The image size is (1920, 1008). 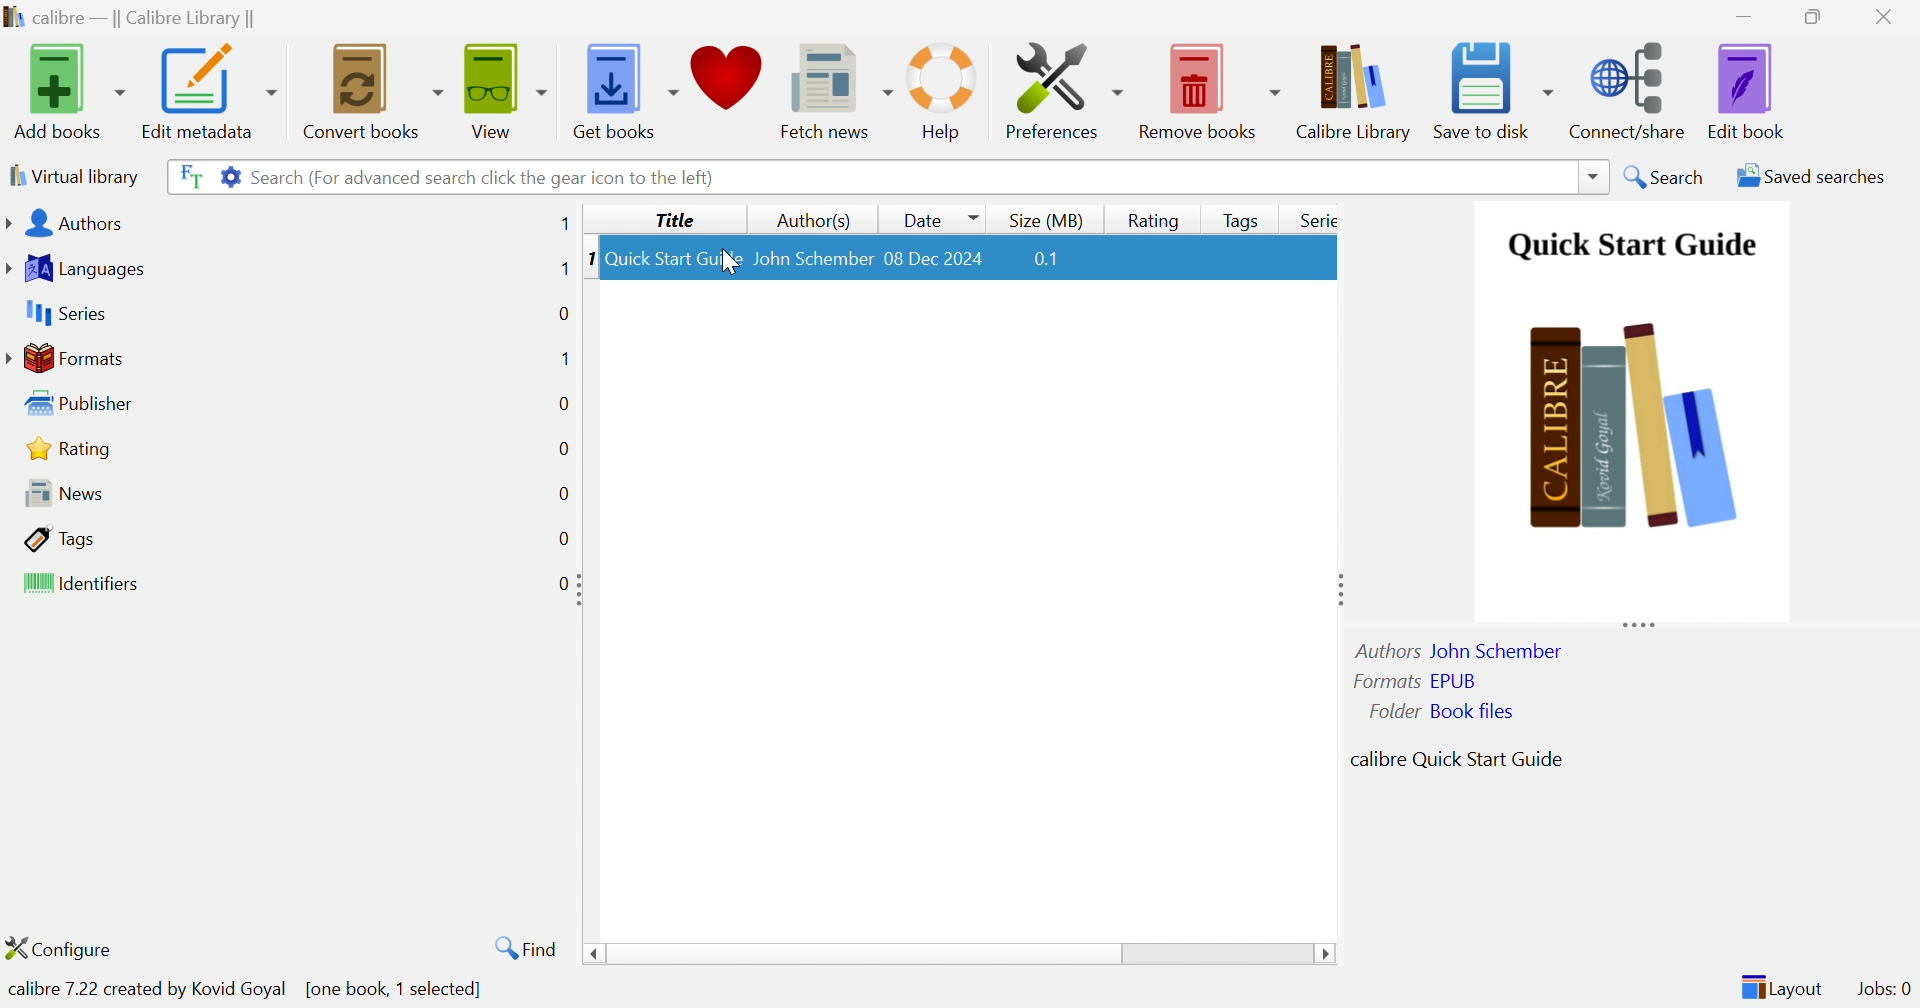 What do you see at coordinates (1807, 176) in the screenshot?
I see `Saved searches` at bounding box center [1807, 176].